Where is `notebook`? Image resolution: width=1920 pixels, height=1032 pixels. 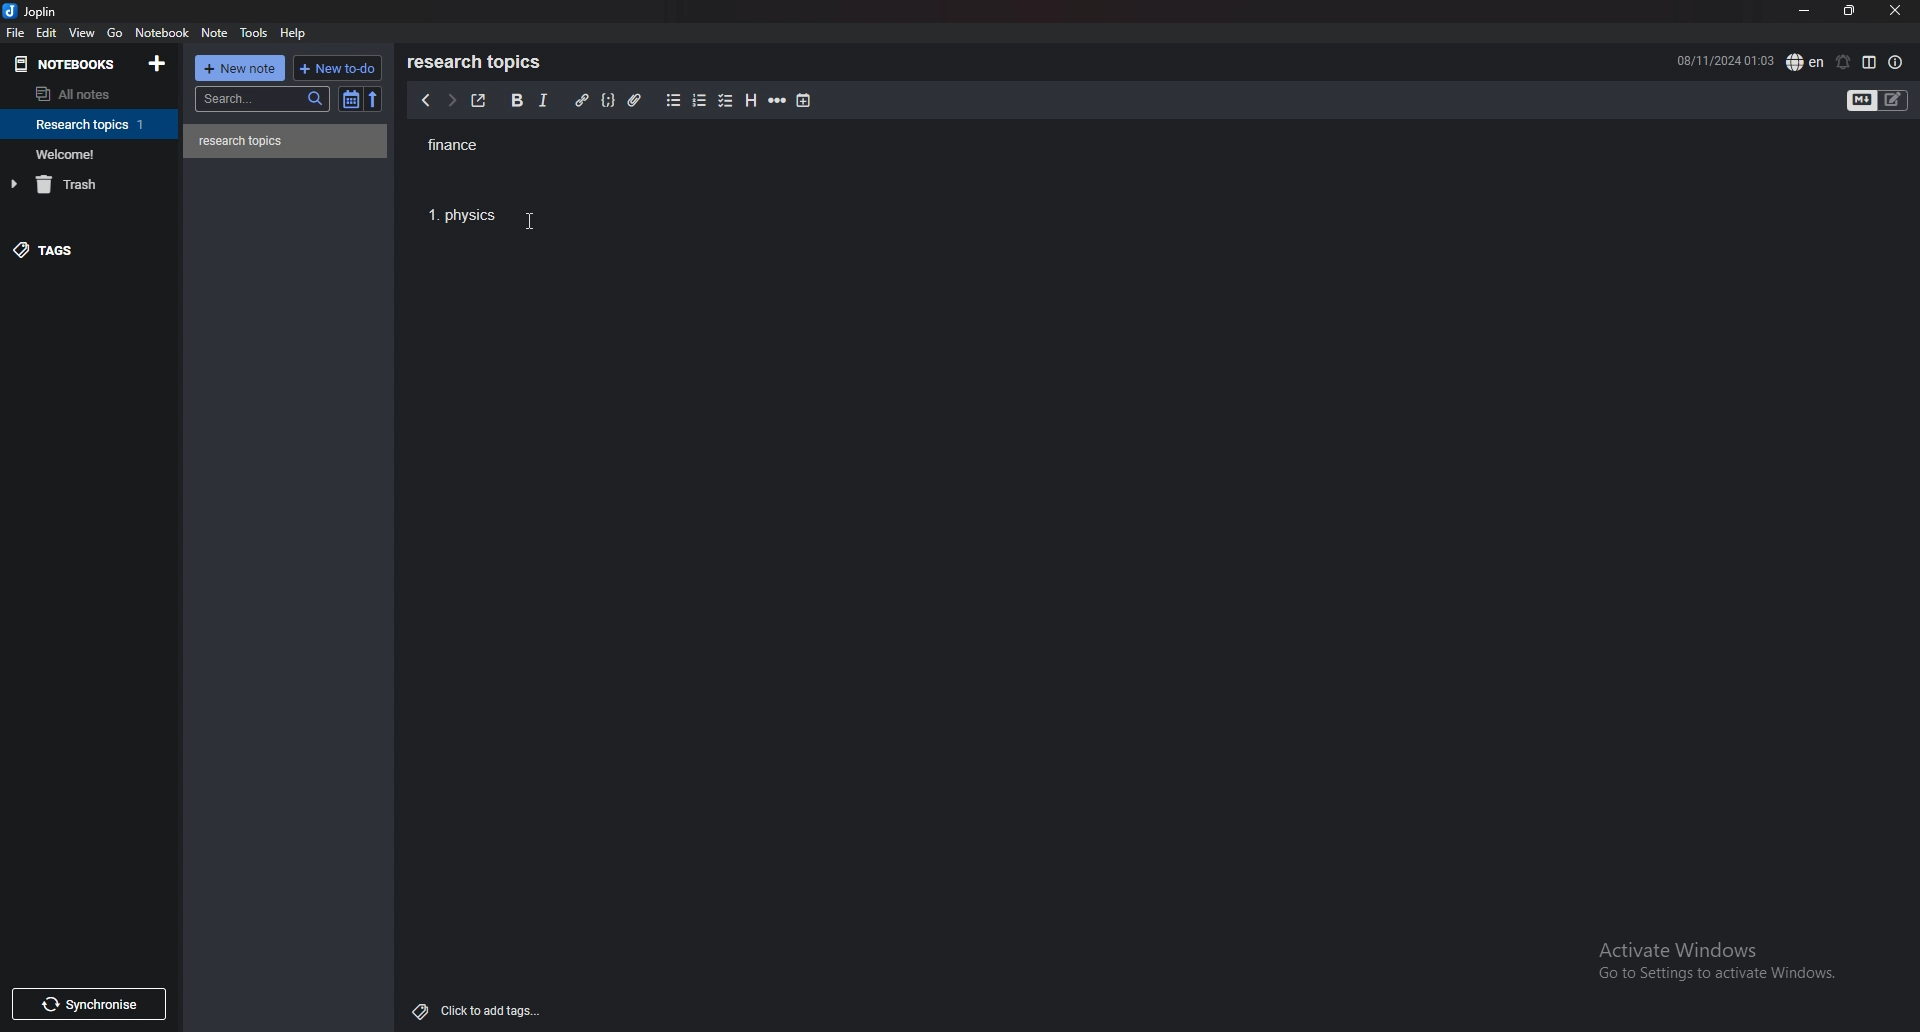 notebook is located at coordinates (91, 153).